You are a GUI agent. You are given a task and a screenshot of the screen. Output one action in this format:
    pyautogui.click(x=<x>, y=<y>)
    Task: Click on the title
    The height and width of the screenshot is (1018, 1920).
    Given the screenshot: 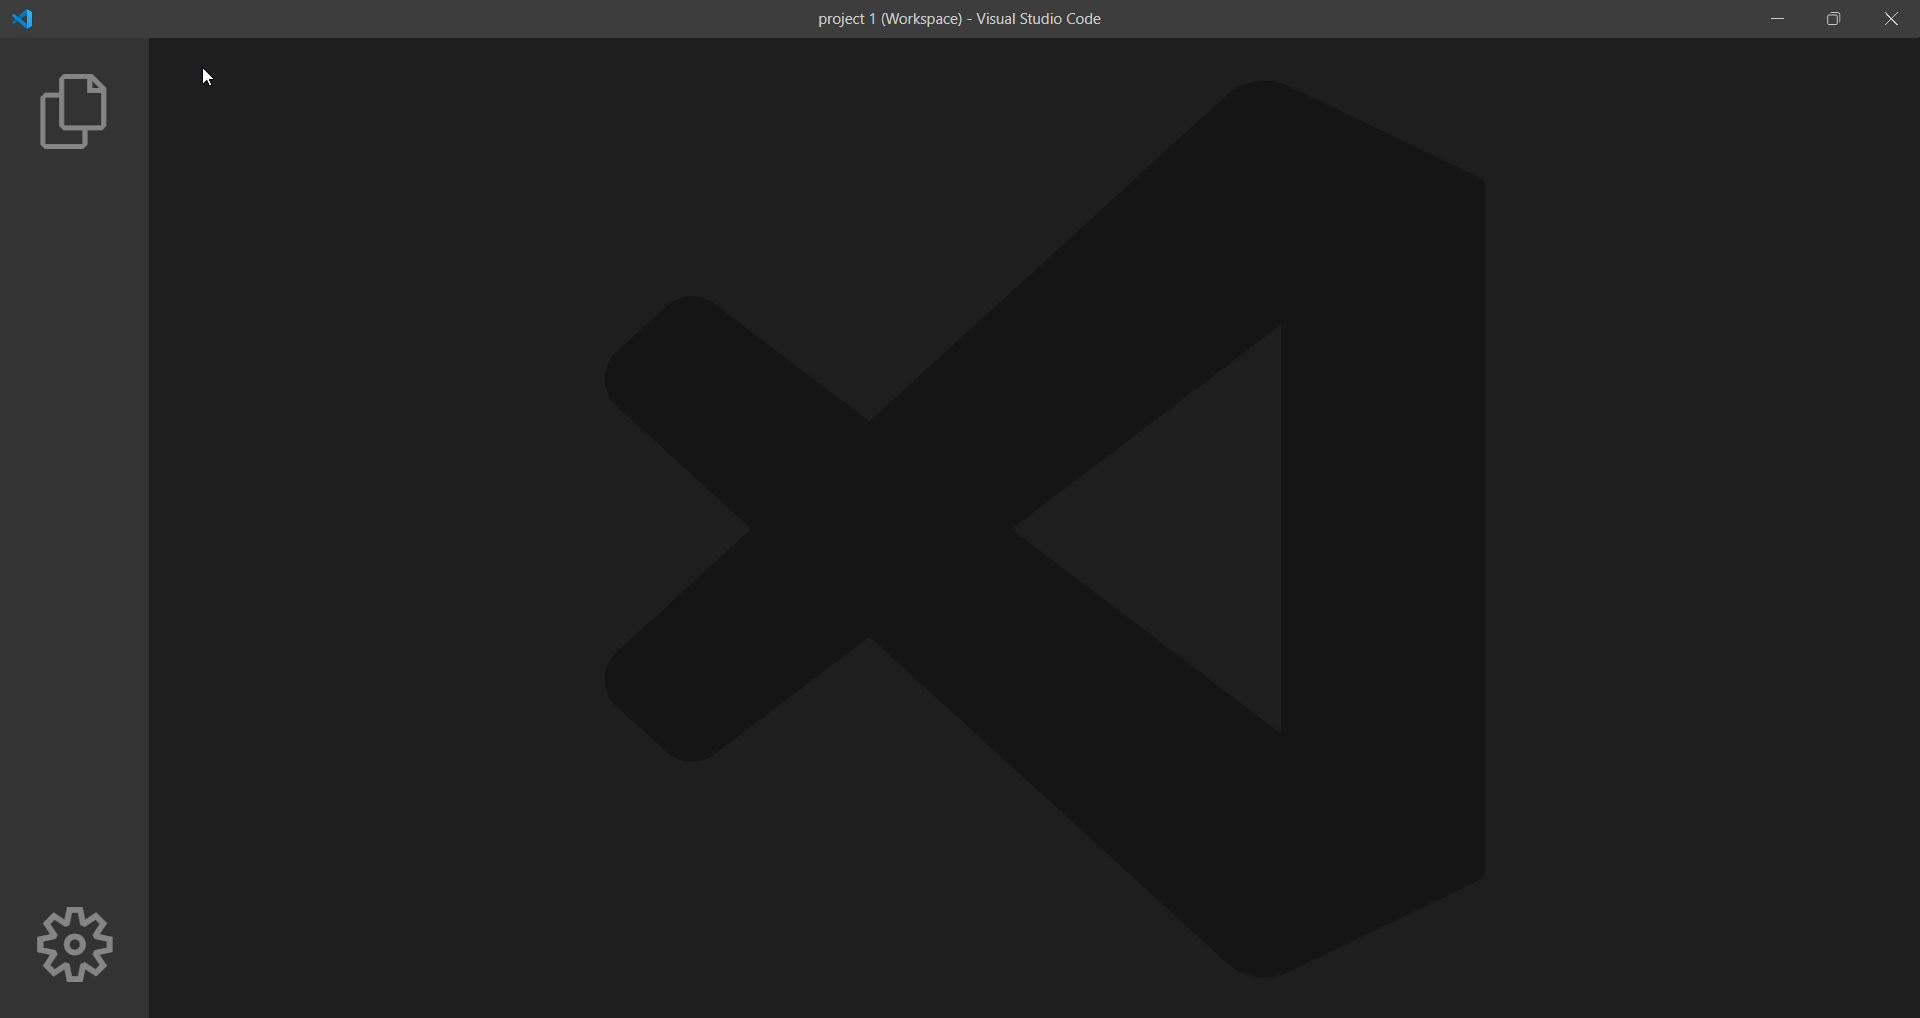 What is the action you would take?
    pyautogui.click(x=958, y=20)
    